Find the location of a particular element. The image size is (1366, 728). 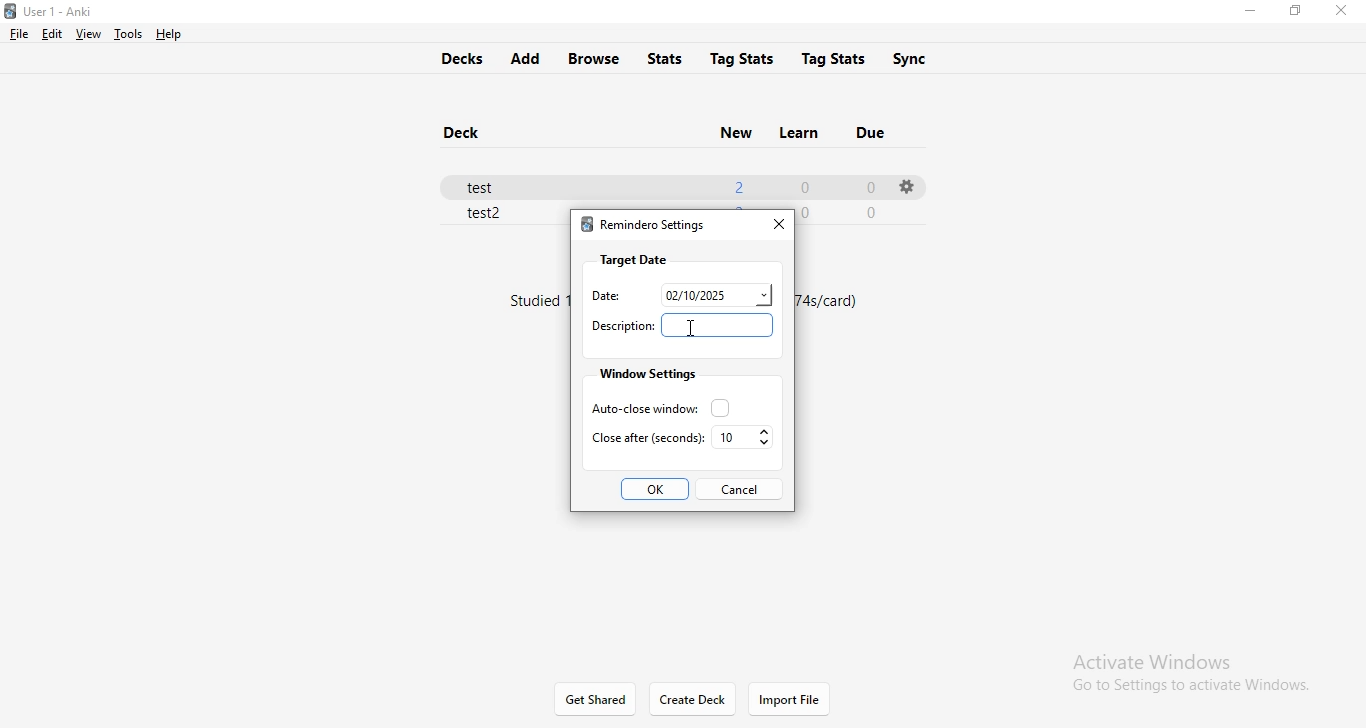

tools is located at coordinates (125, 34).